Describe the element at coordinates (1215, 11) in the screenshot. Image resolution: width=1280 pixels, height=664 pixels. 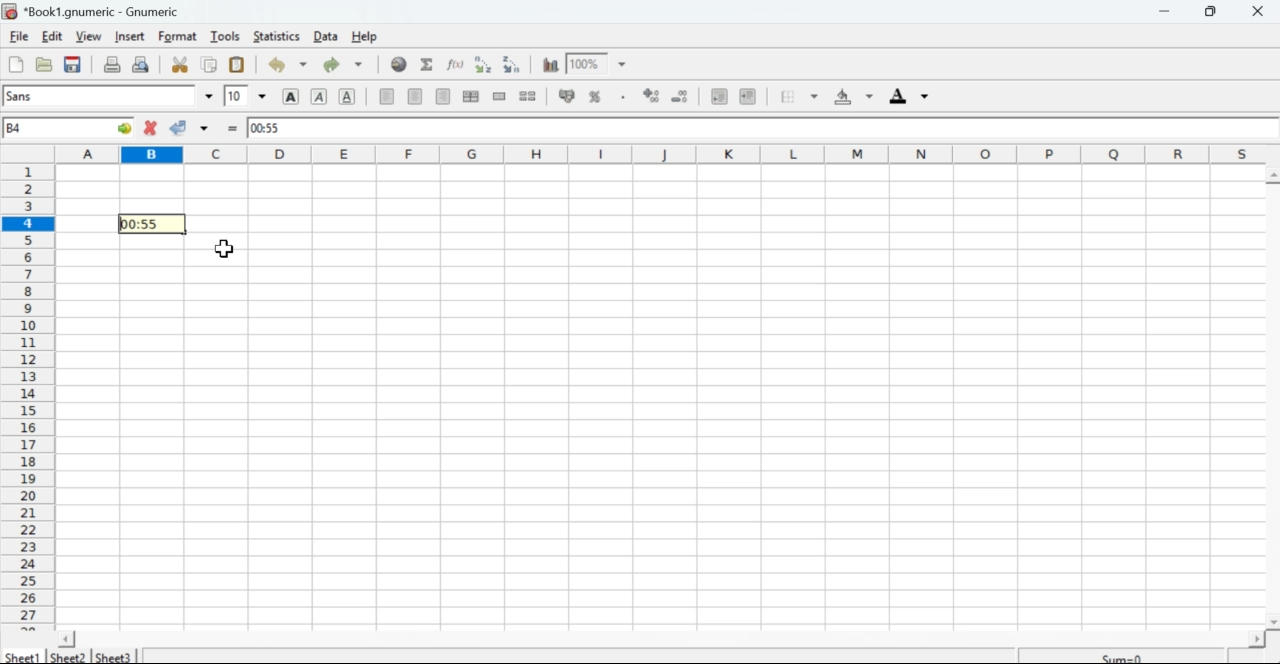
I see `Minimise` at that location.